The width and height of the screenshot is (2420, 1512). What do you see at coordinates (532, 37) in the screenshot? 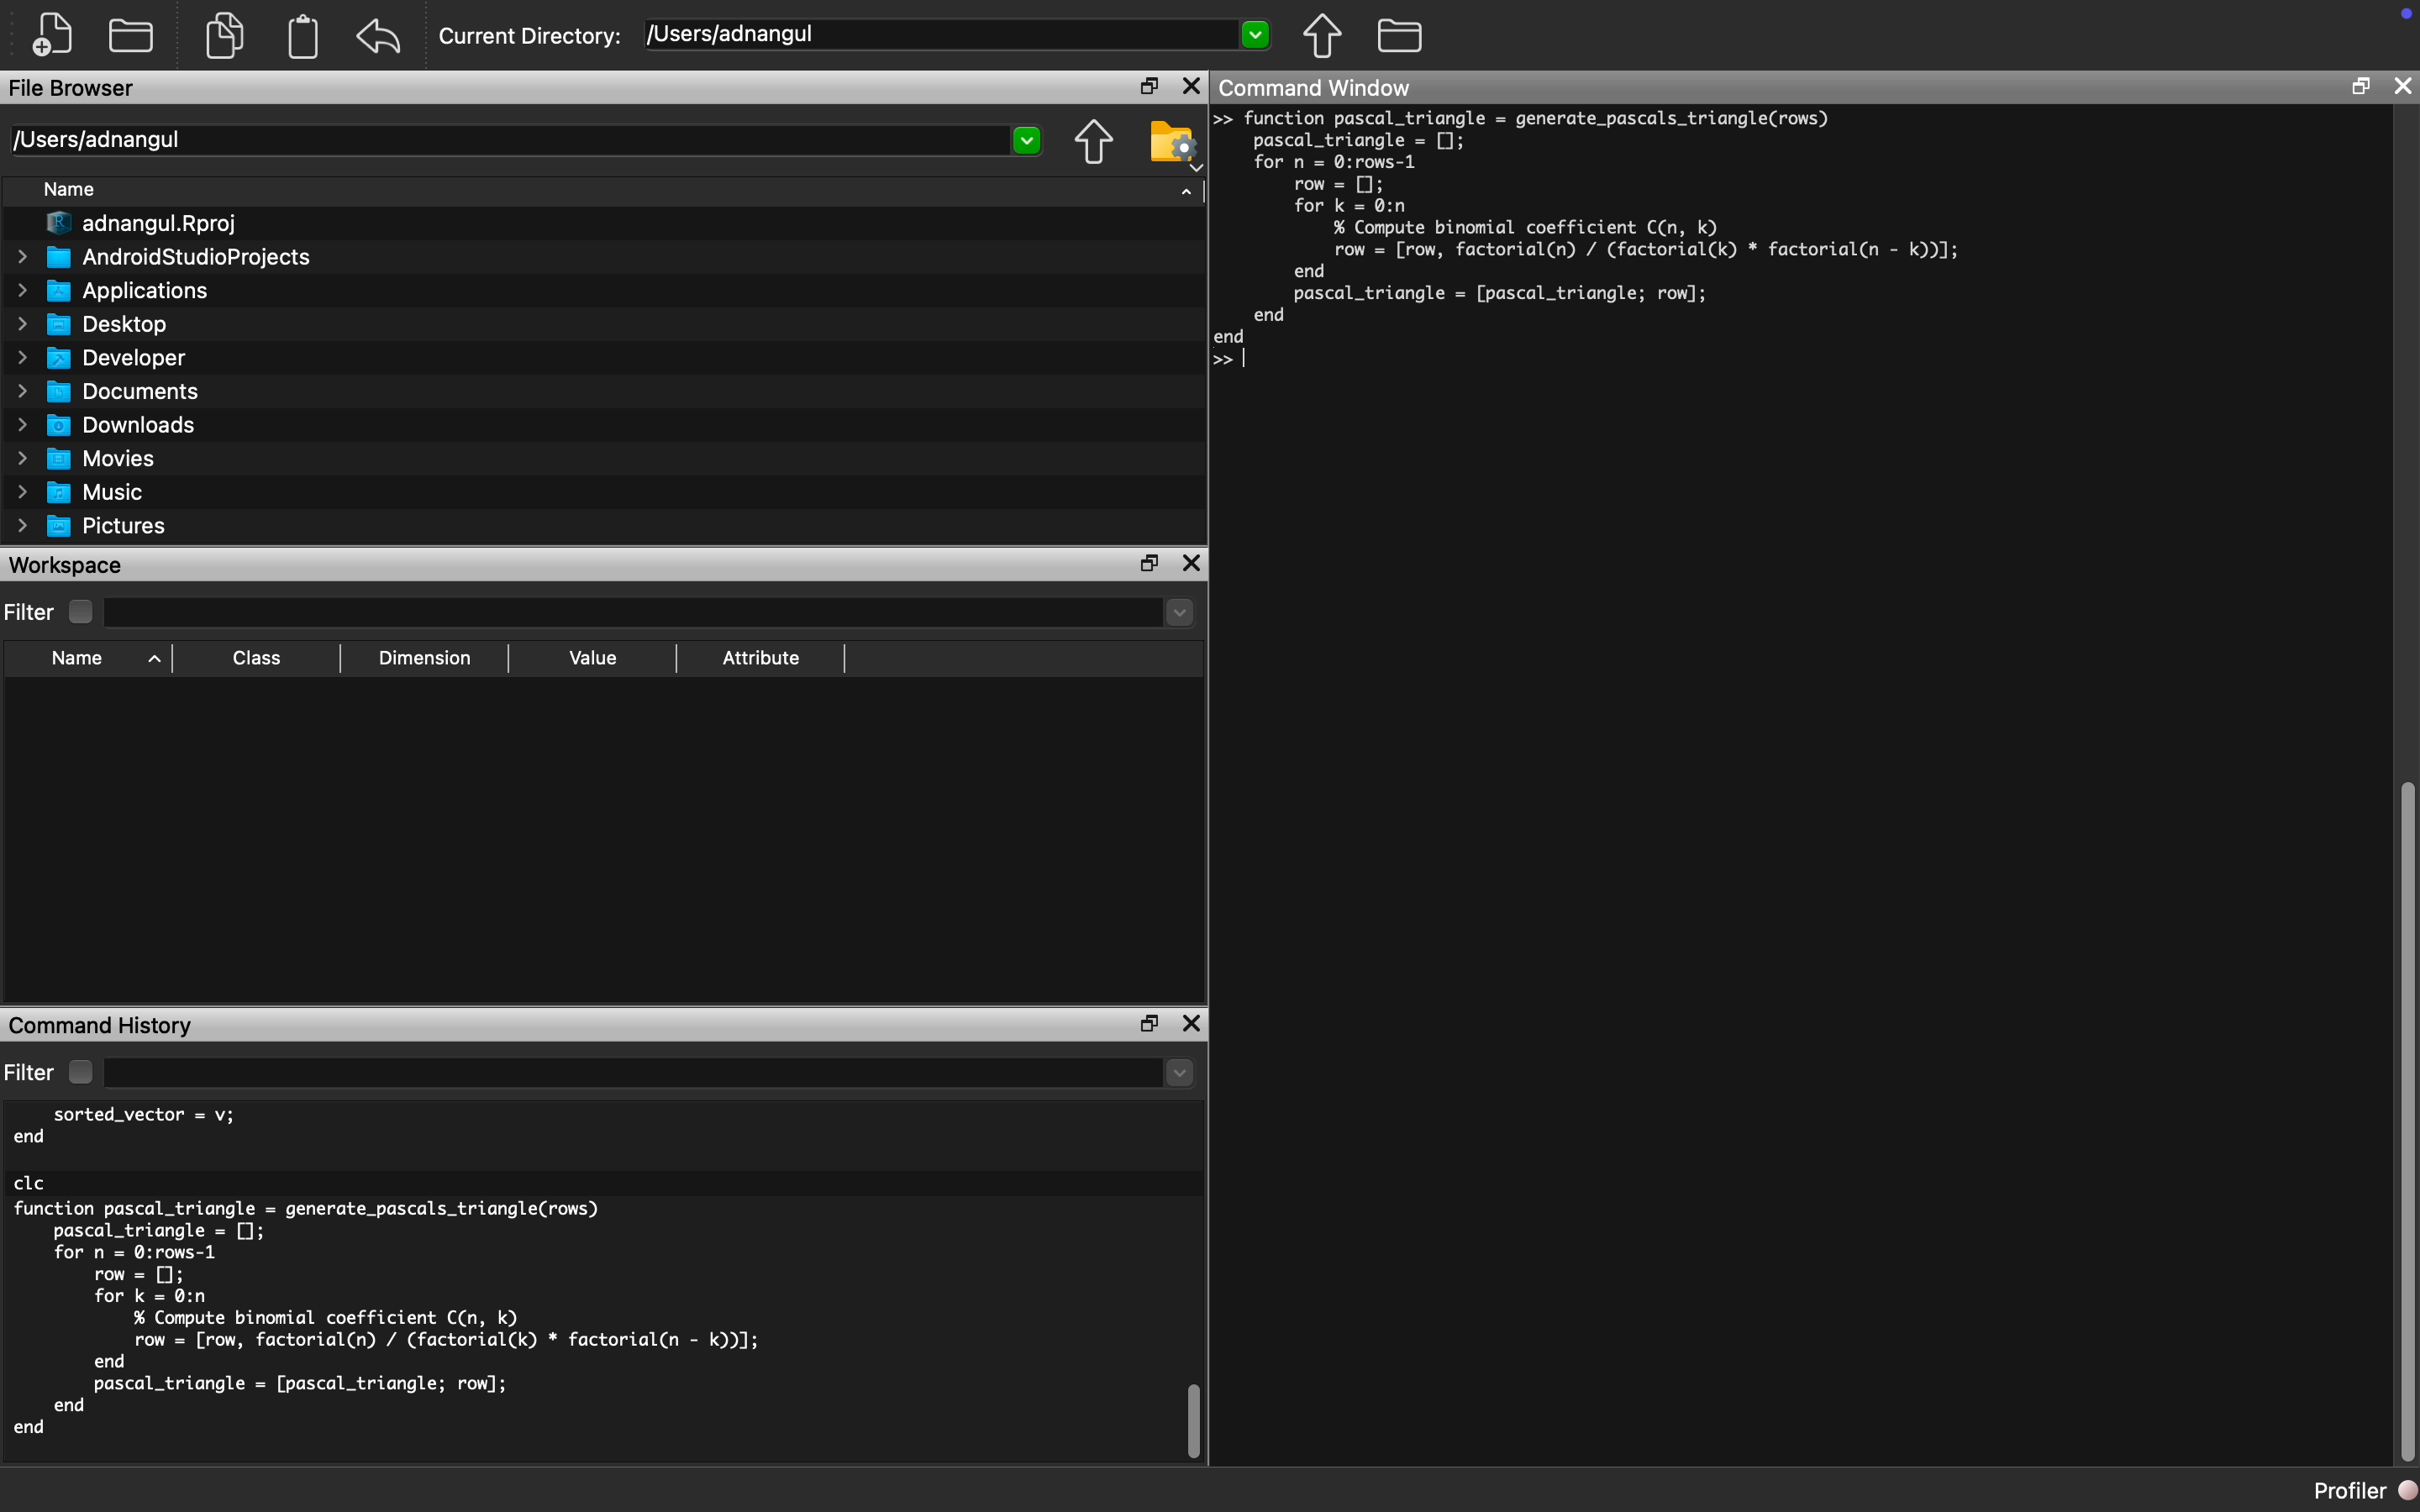
I see `Current Directory:` at bounding box center [532, 37].